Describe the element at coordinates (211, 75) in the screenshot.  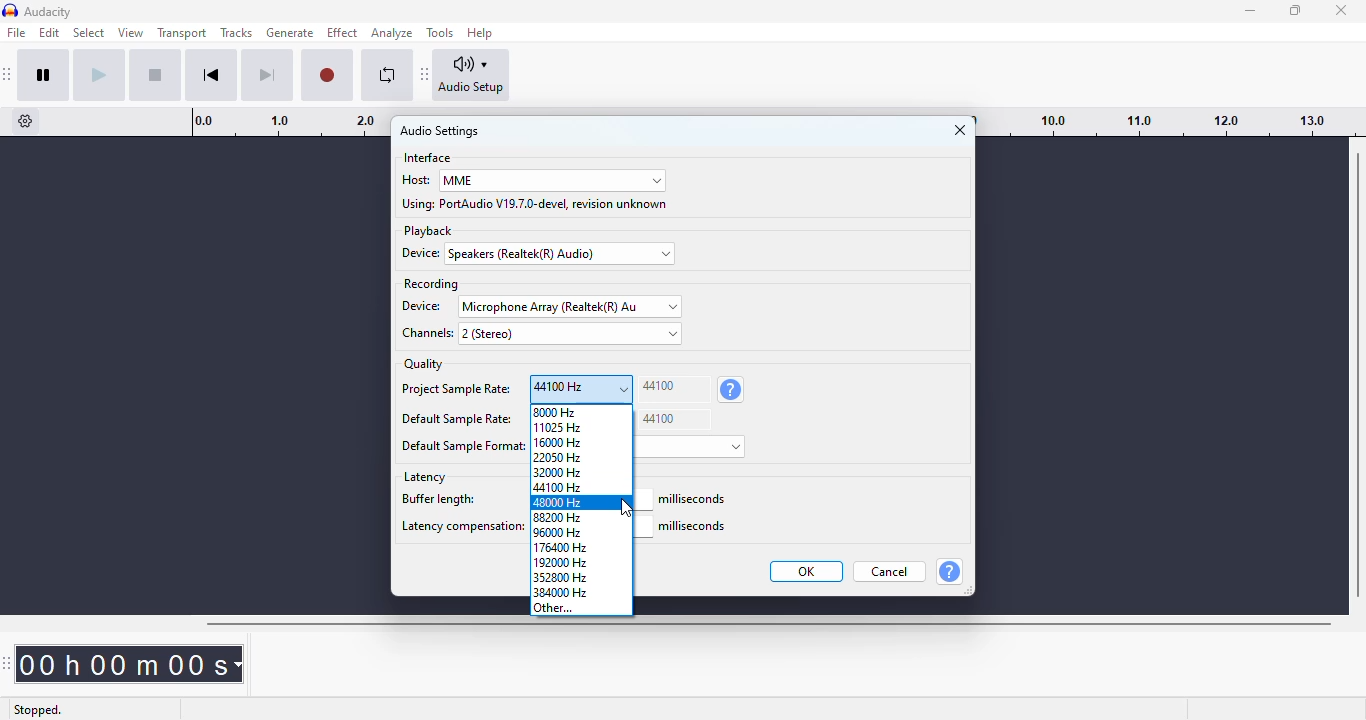
I see `skip to start` at that location.